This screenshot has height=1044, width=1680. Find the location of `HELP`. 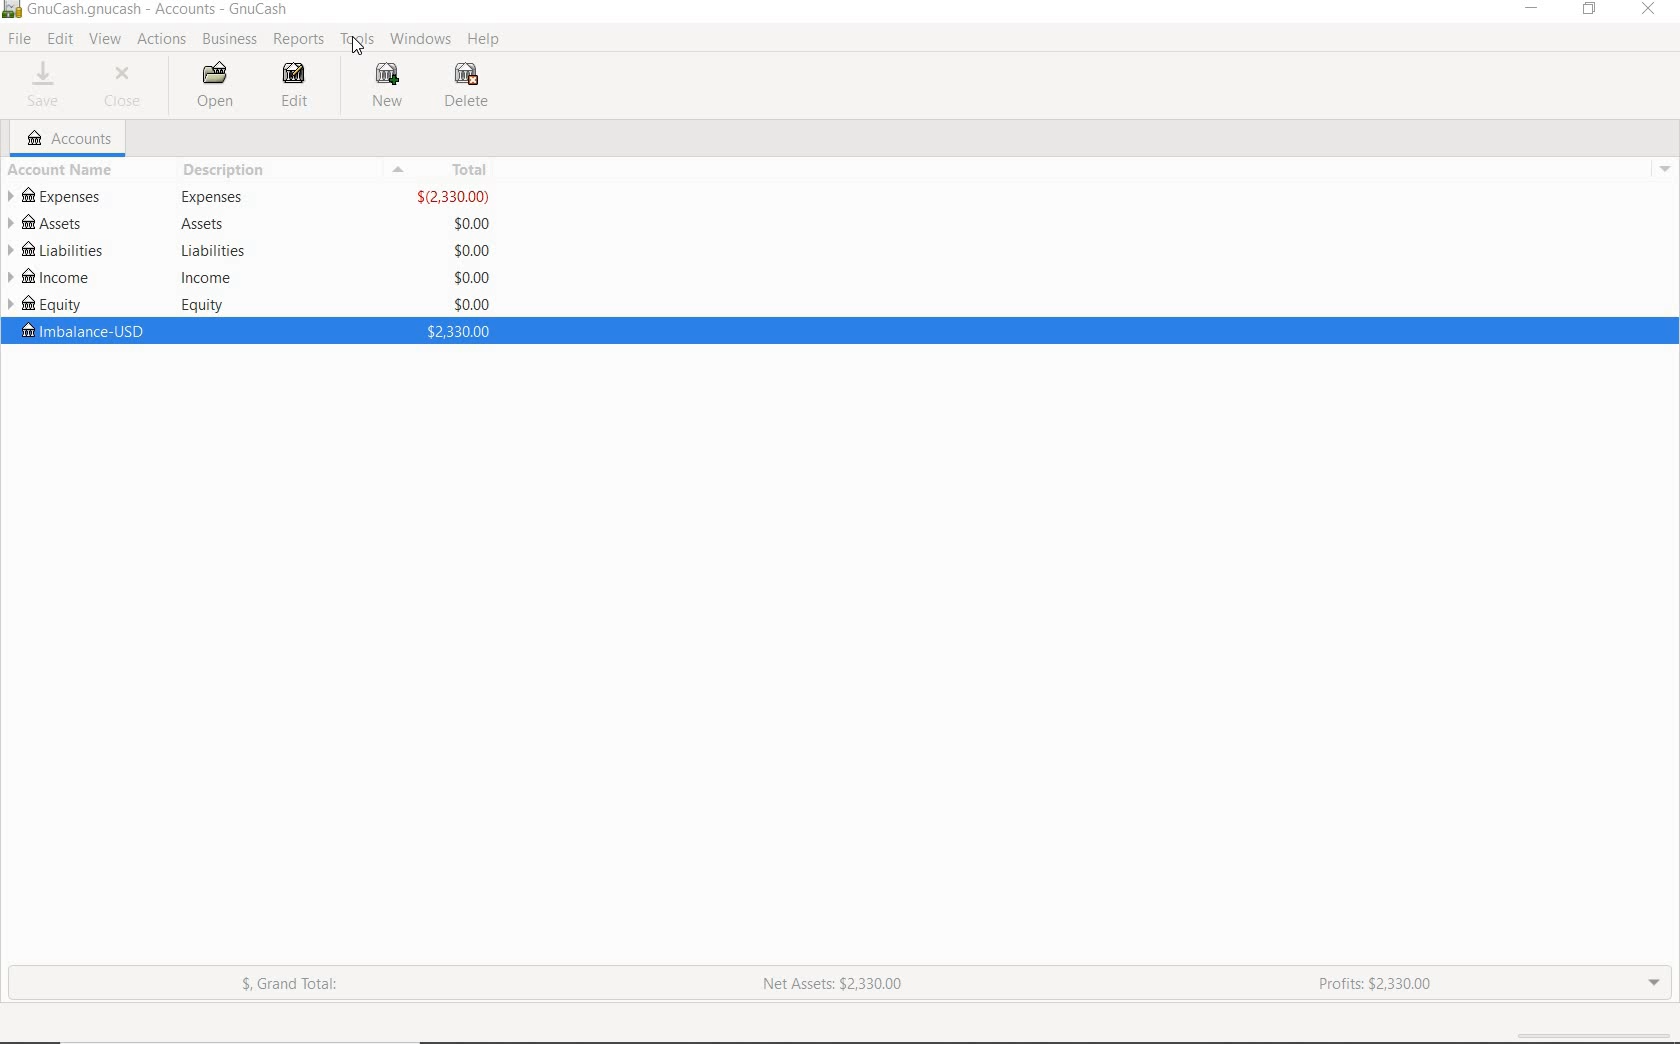

HELP is located at coordinates (487, 40).